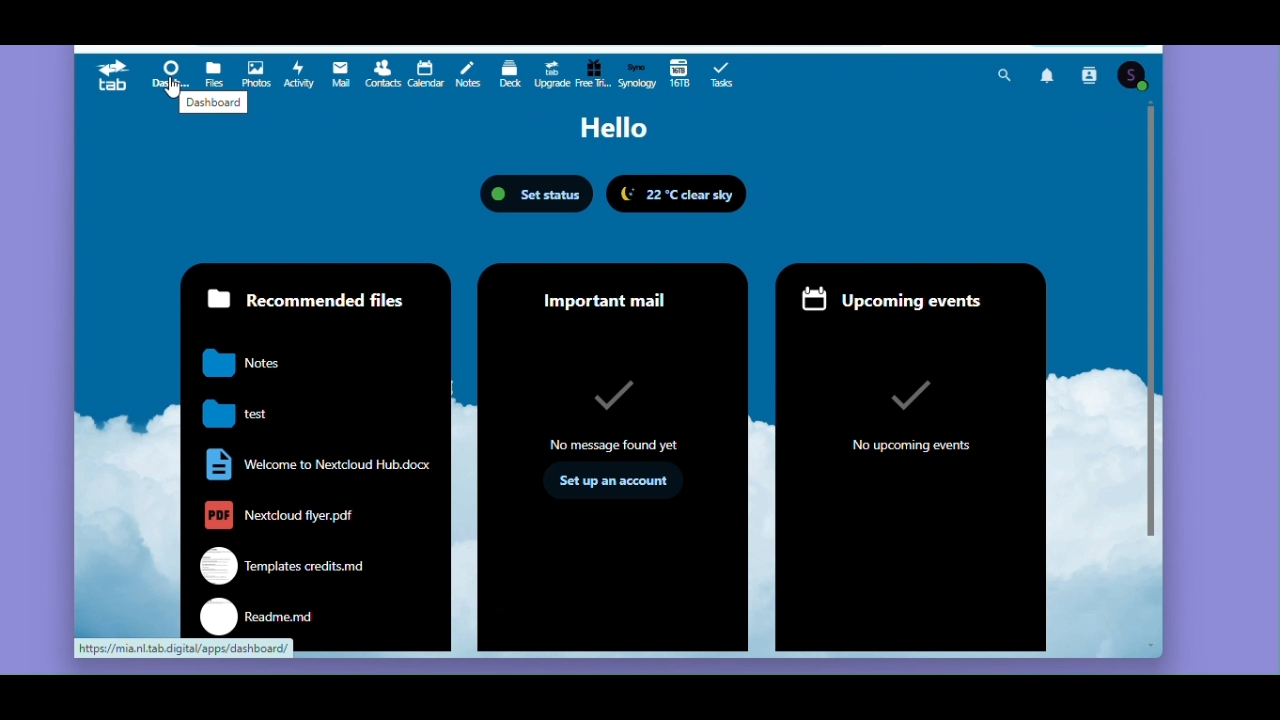  What do you see at coordinates (1090, 73) in the screenshot?
I see `Contact search` at bounding box center [1090, 73].